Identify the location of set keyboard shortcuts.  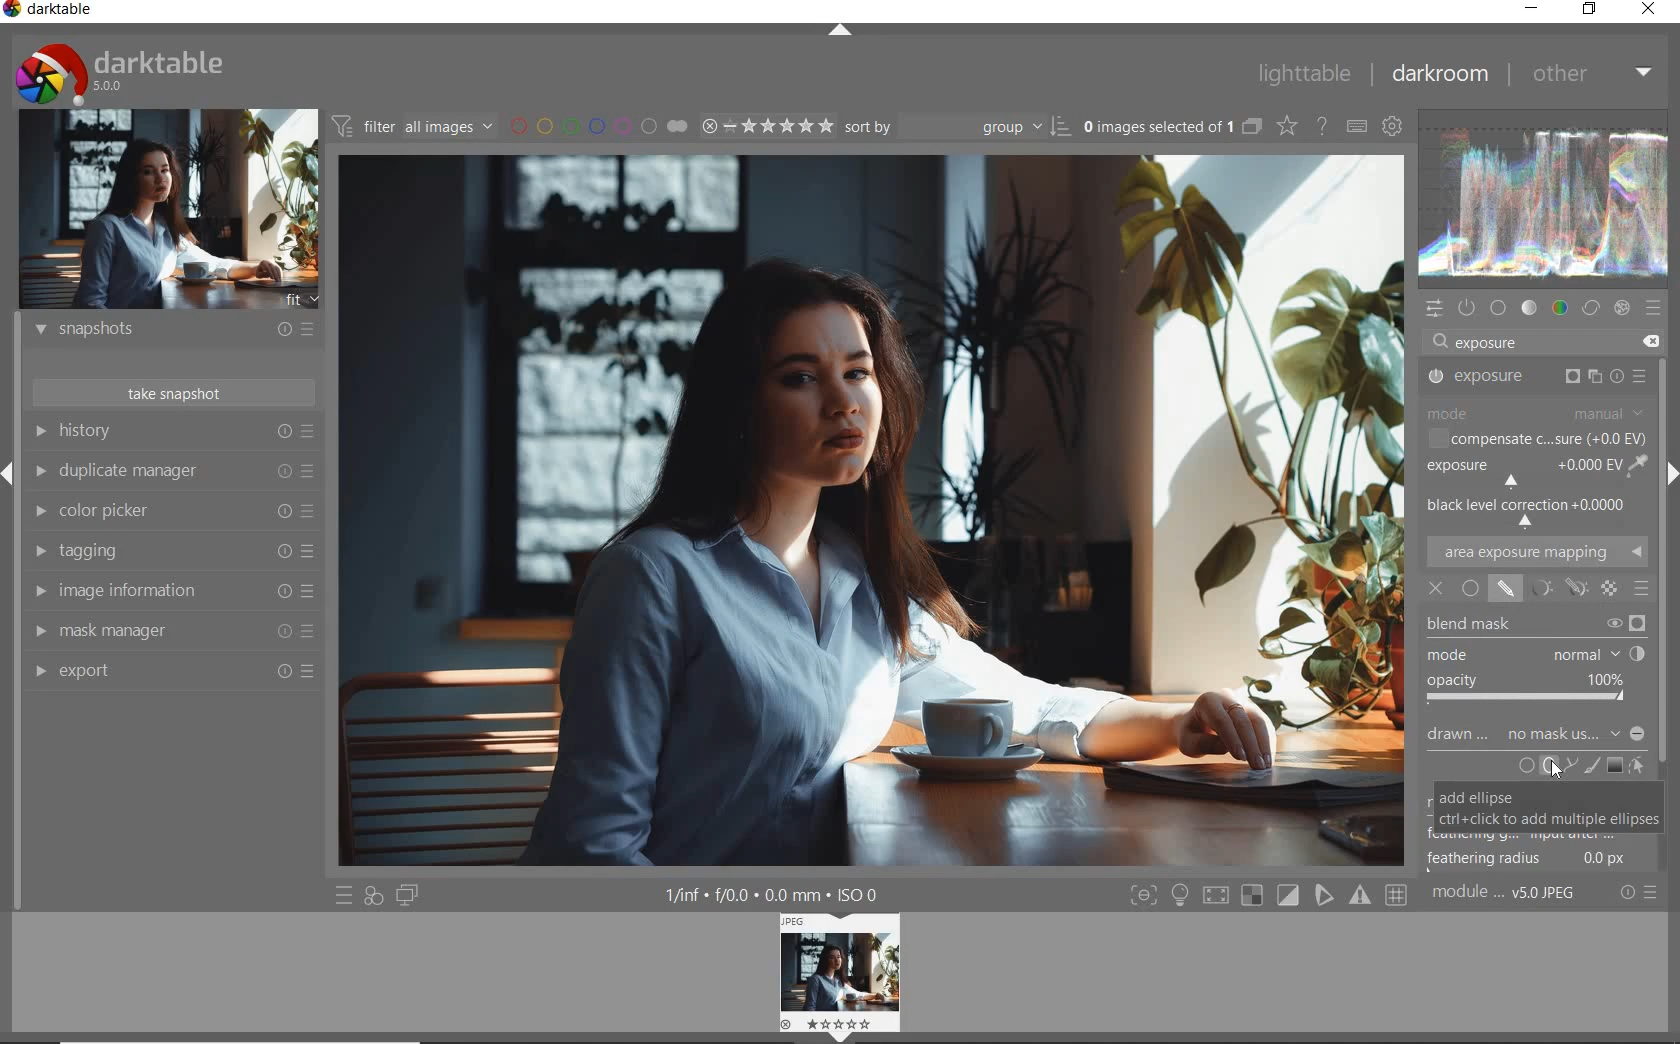
(1355, 126).